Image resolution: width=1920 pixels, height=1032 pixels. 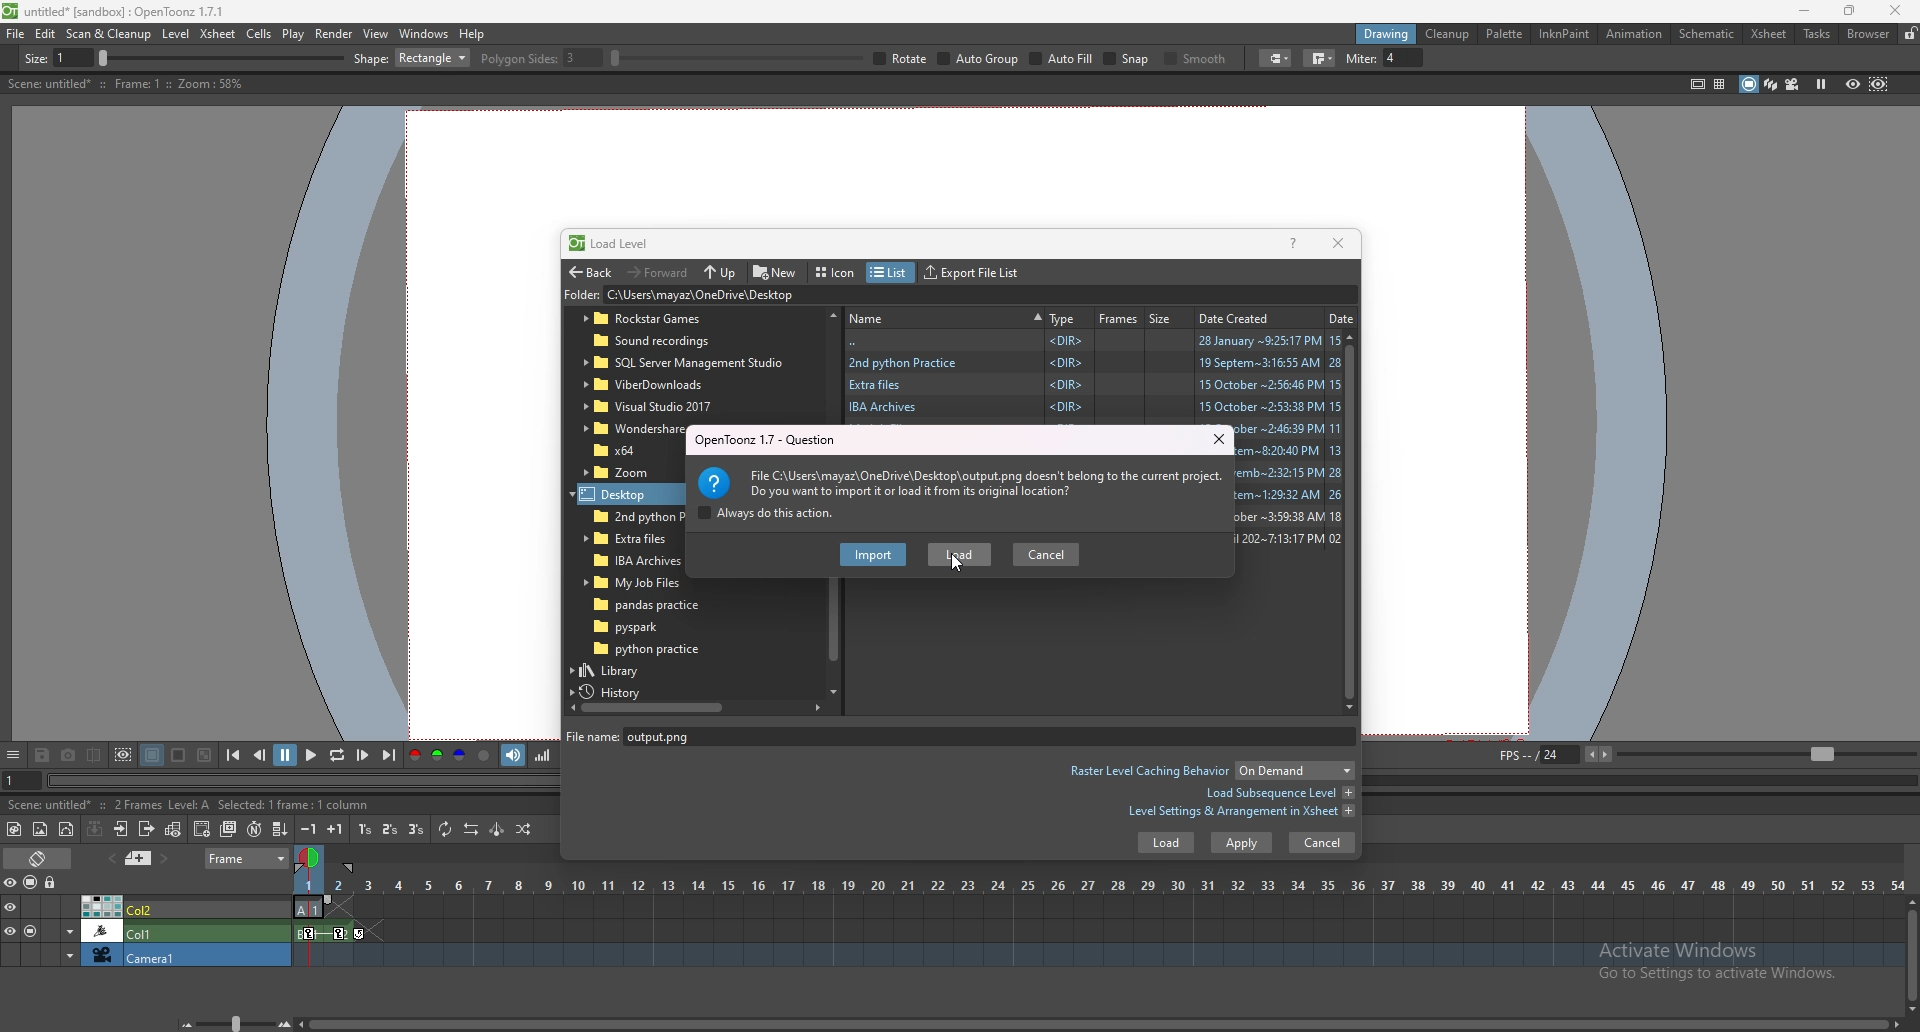 What do you see at coordinates (152, 755) in the screenshot?
I see `black background` at bounding box center [152, 755].